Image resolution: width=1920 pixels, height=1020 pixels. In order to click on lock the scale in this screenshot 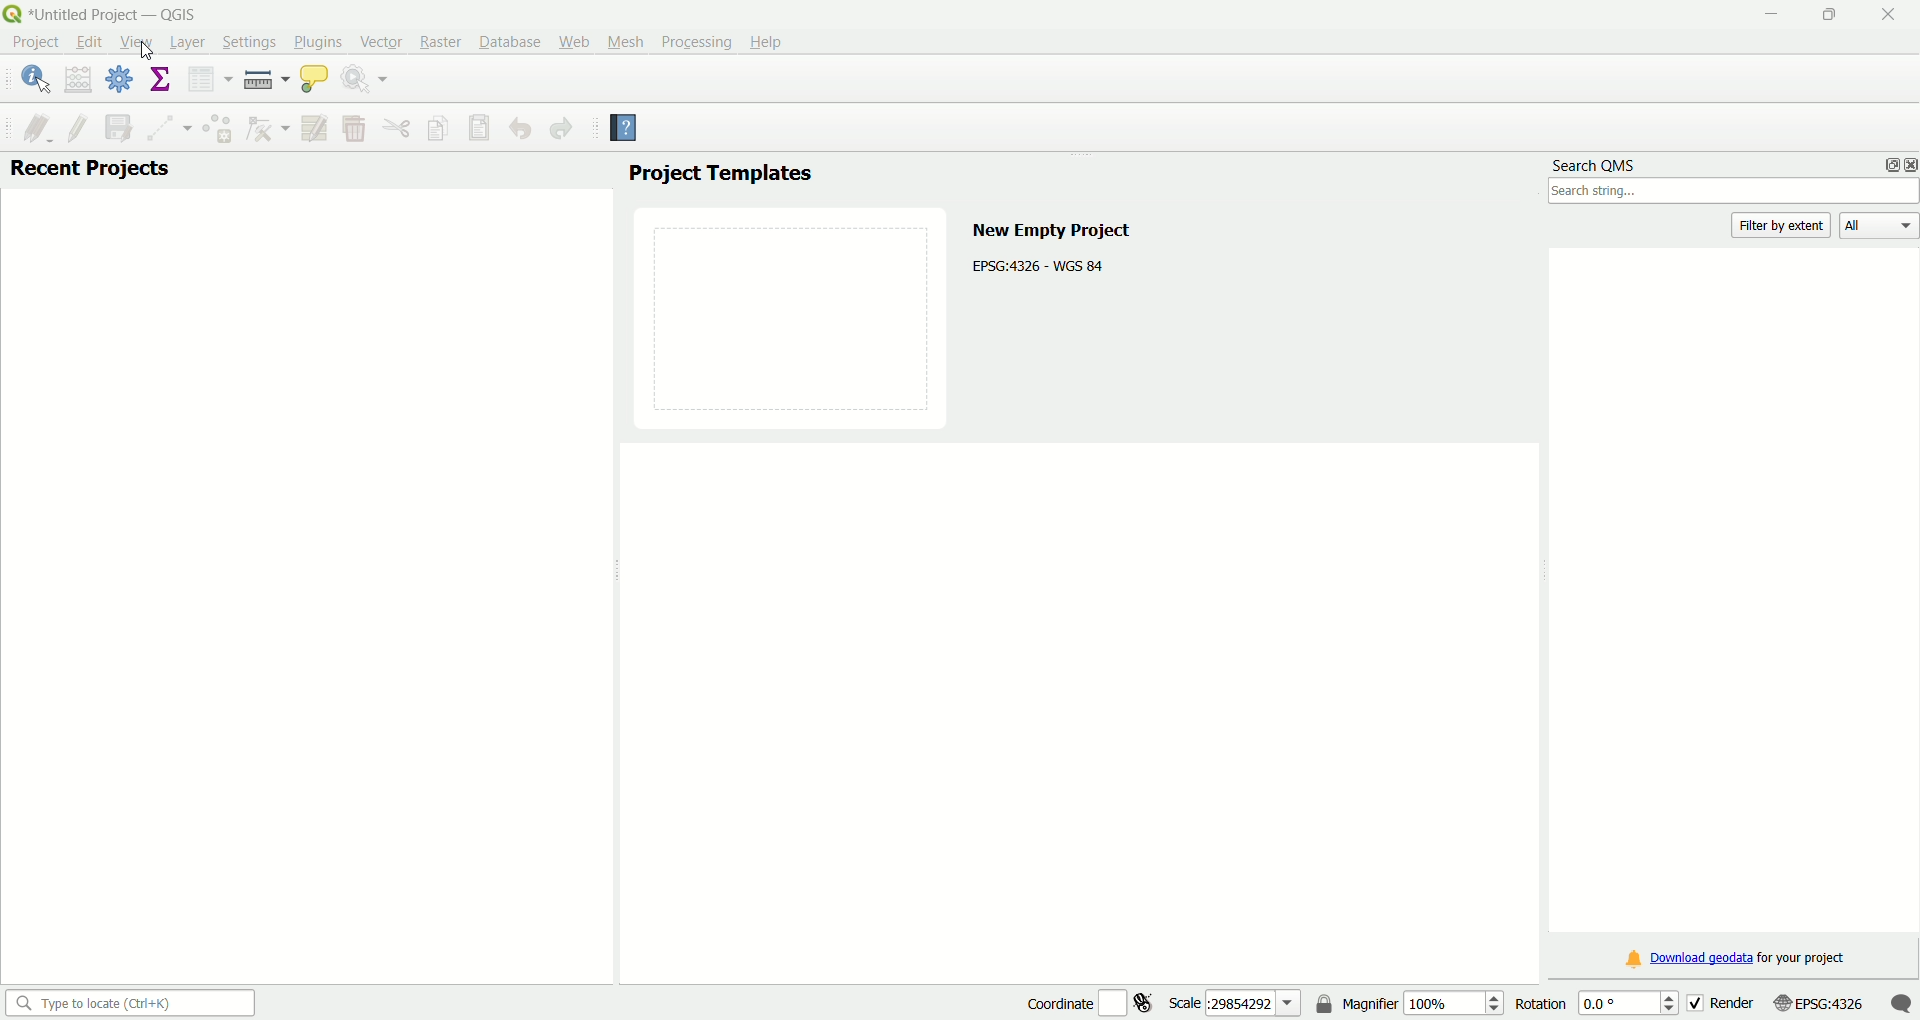, I will do `click(1325, 1005)`.